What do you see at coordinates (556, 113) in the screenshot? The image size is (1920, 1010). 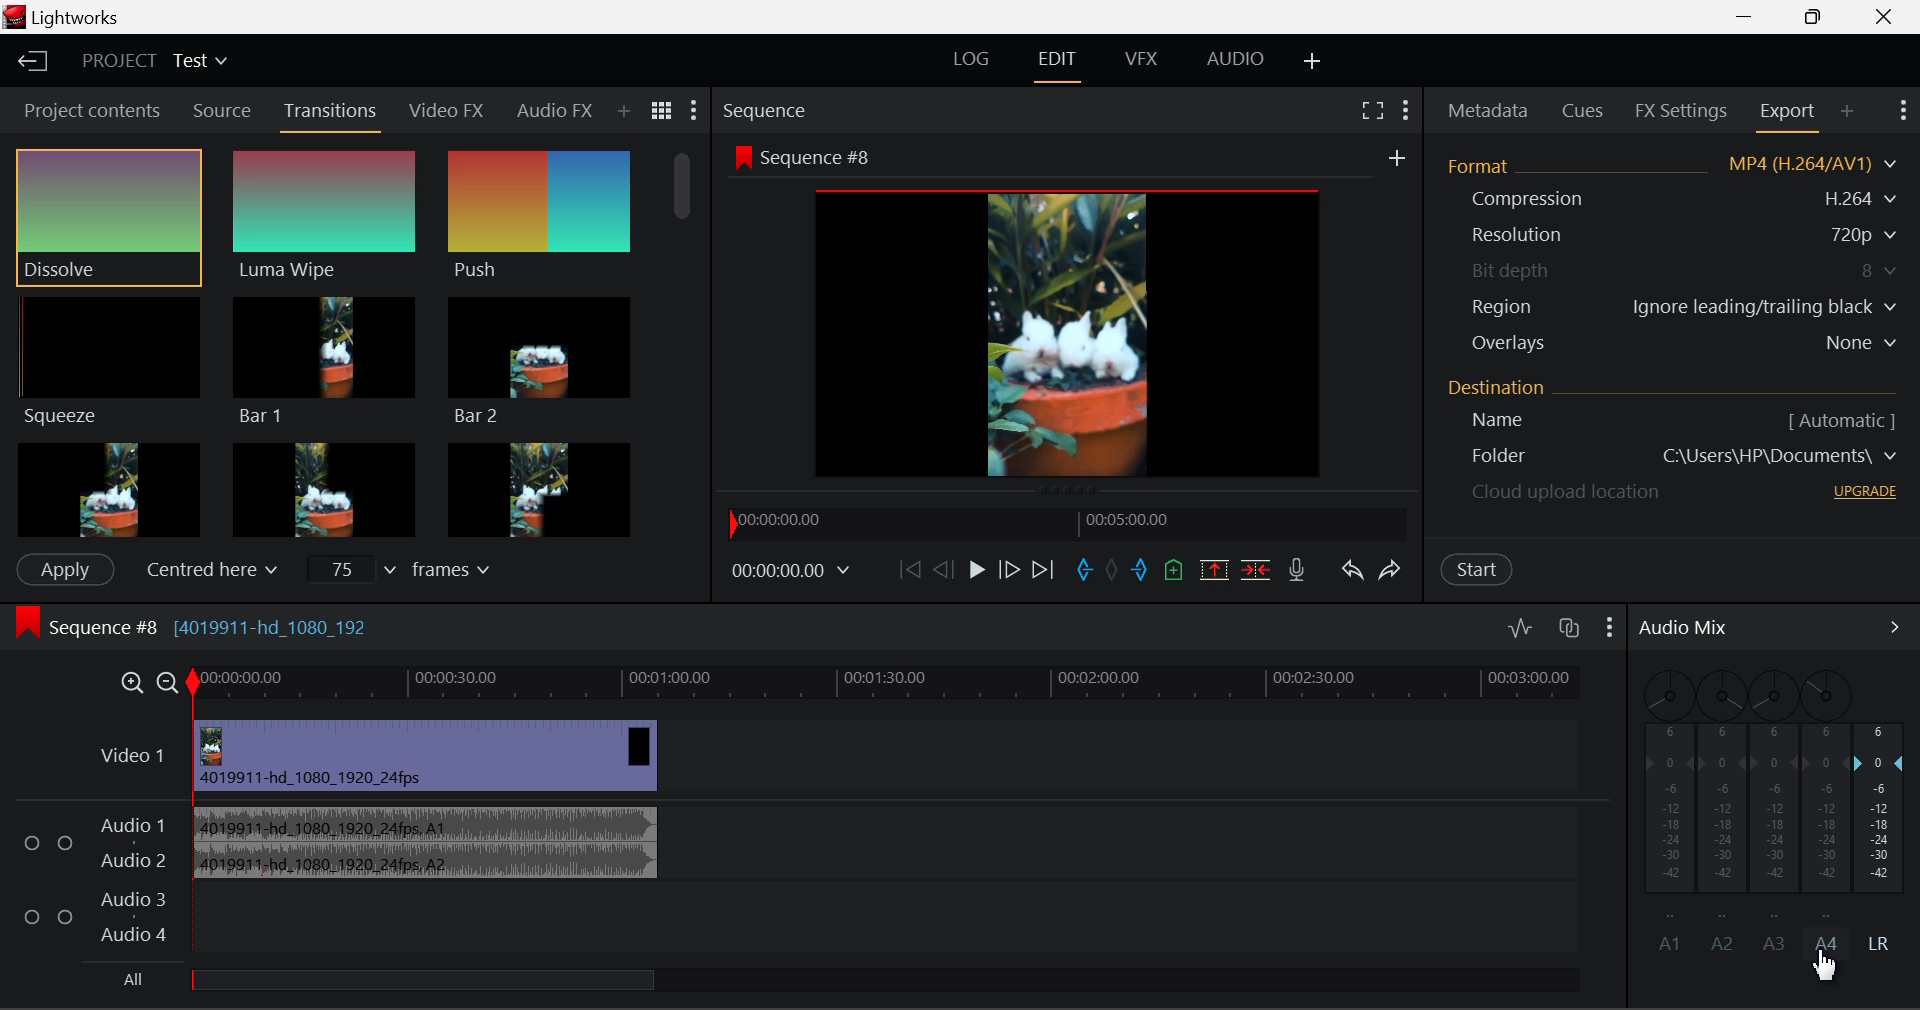 I see `Audio FX` at bounding box center [556, 113].